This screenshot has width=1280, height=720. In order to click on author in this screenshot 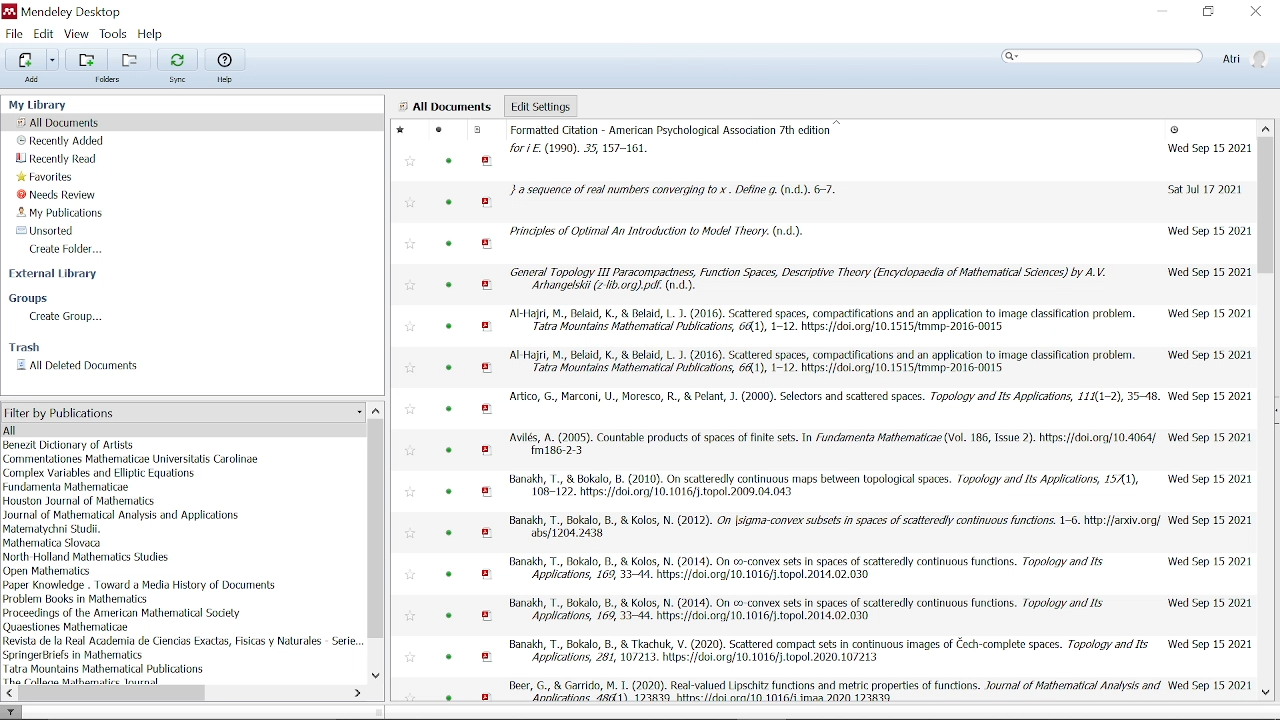, I will do `click(105, 668)`.